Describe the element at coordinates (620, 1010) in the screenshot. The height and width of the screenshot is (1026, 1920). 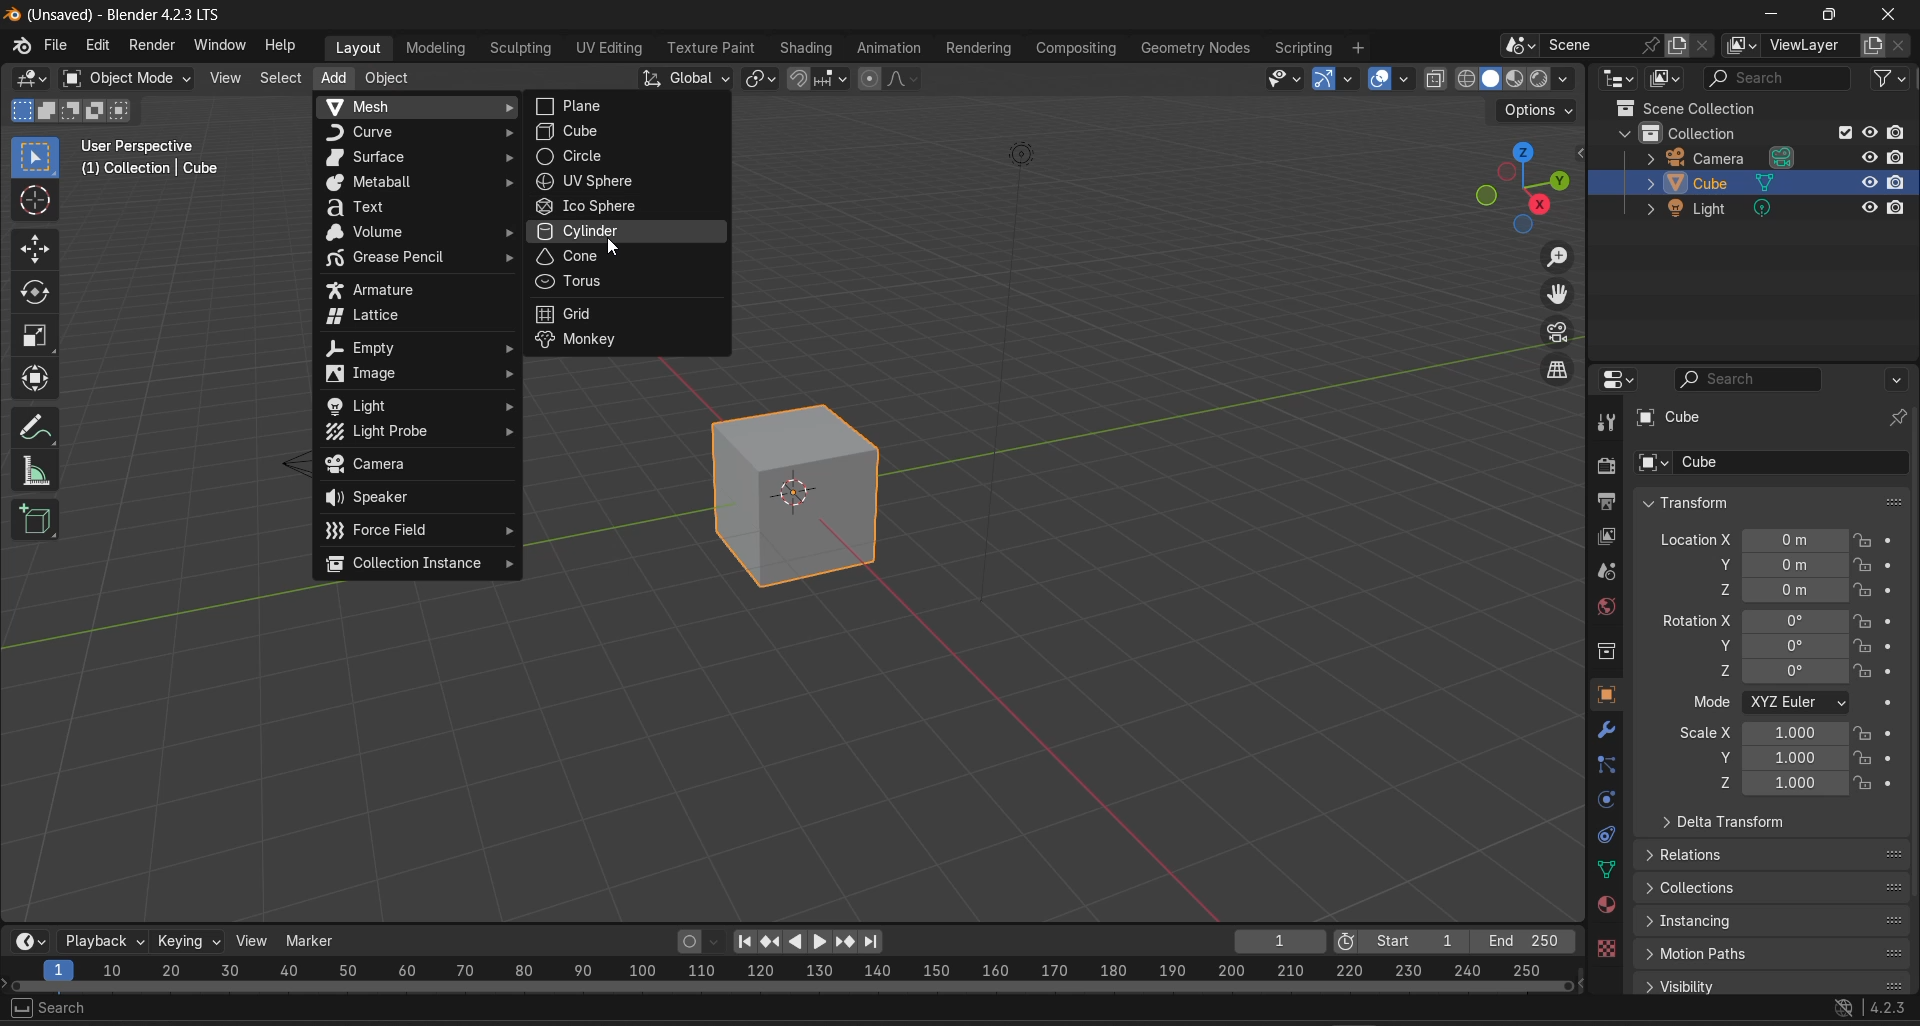
I see `object` at that location.